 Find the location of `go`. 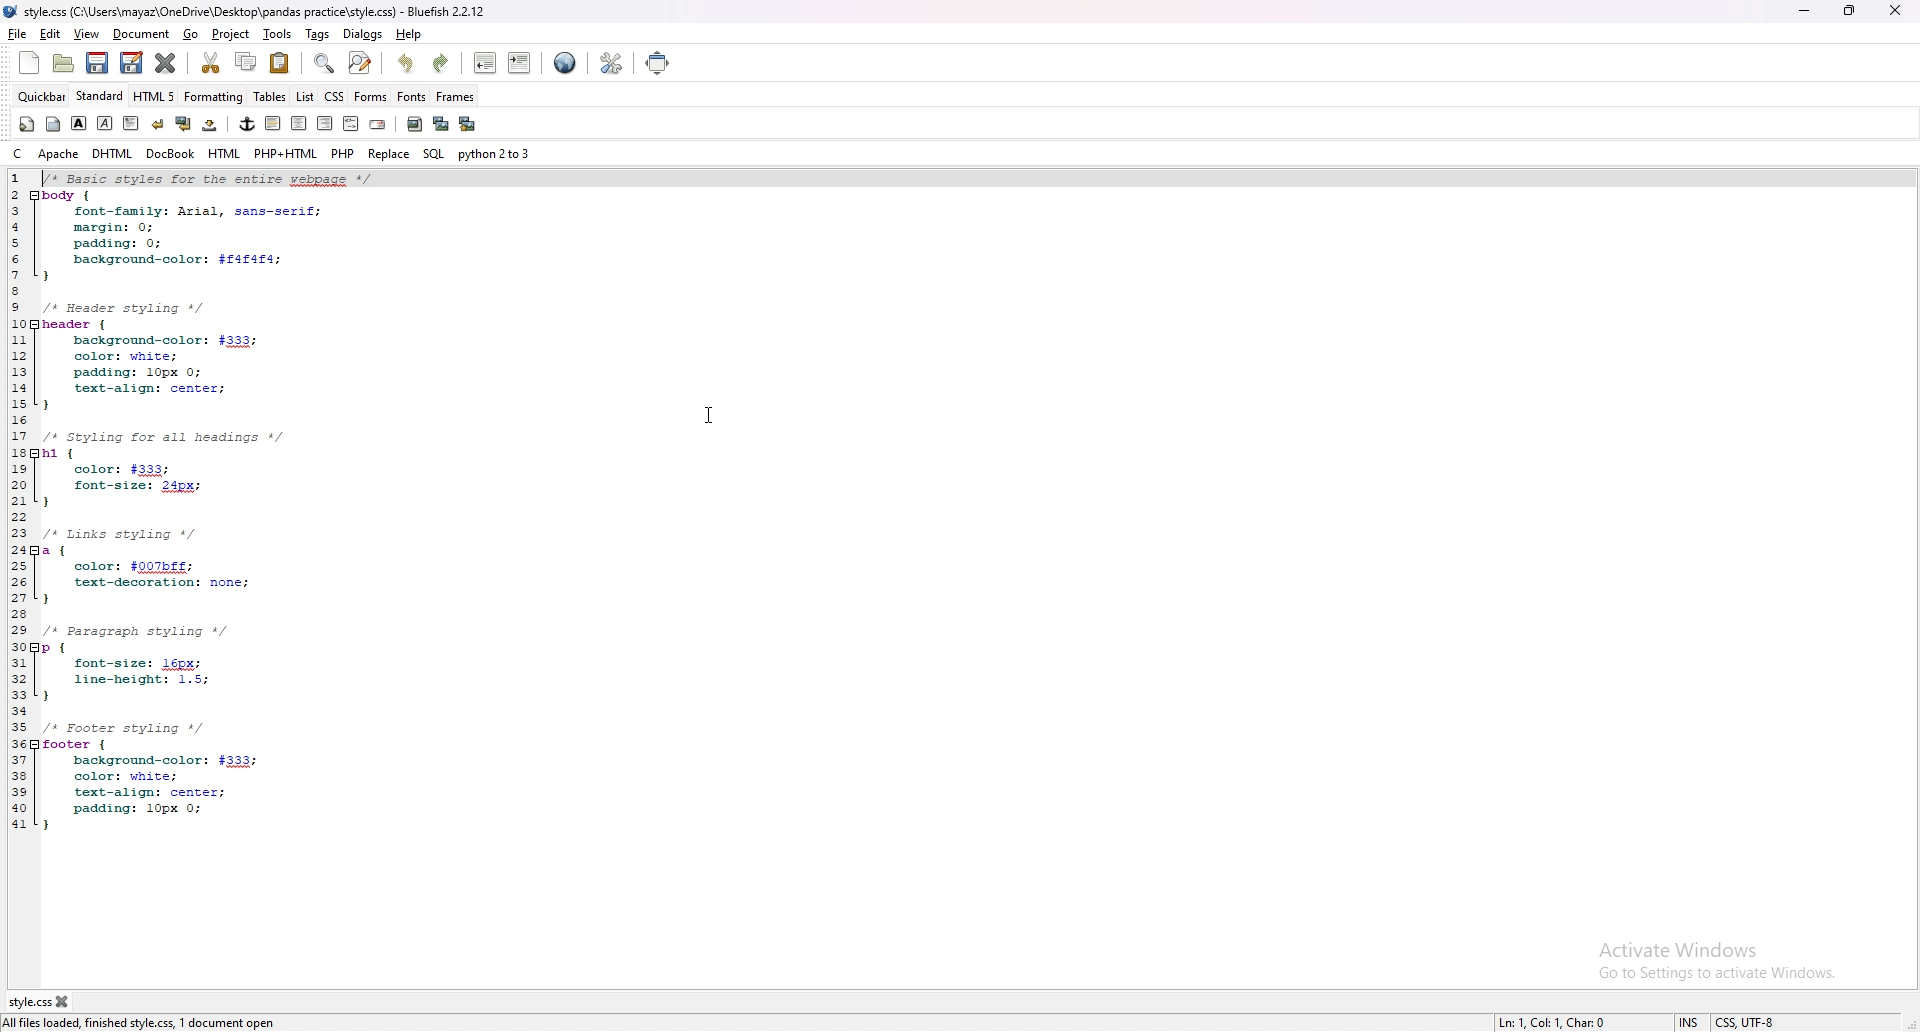

go is located at coordinates (193, 34).